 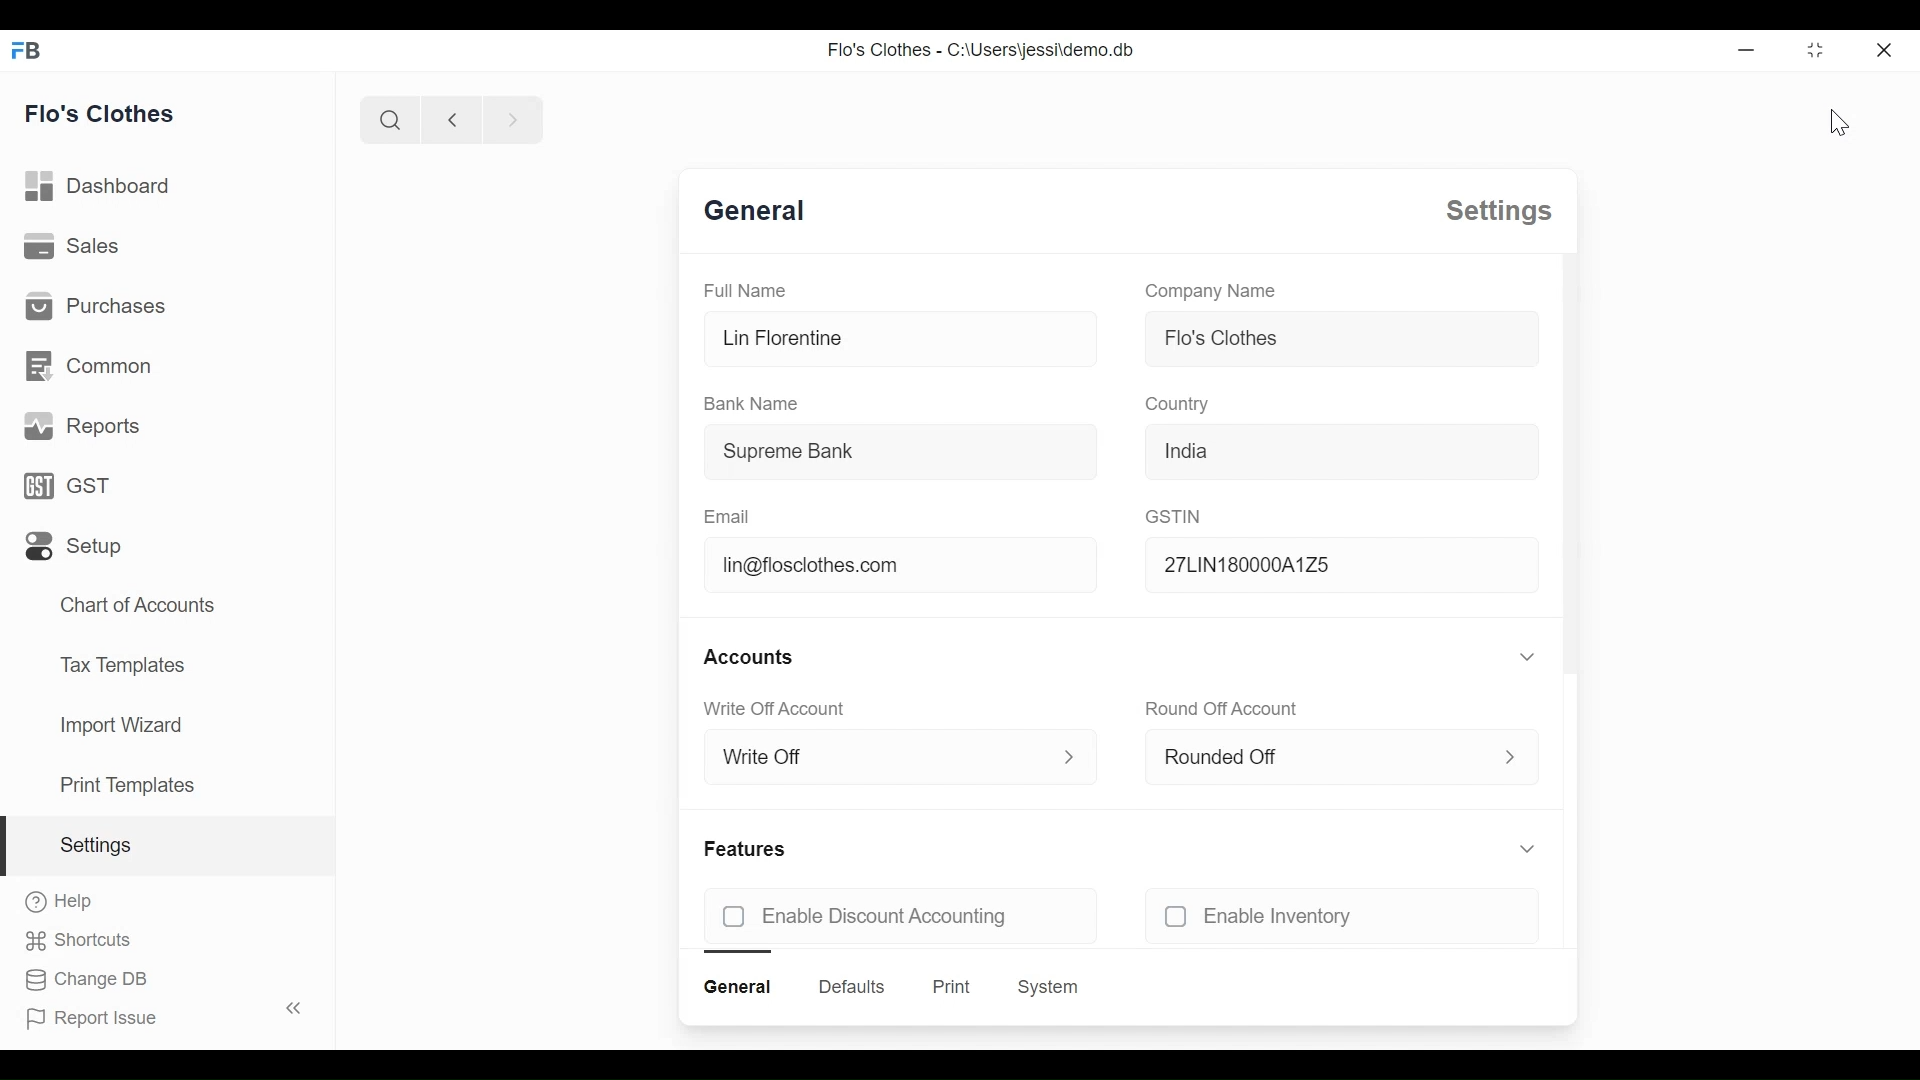 What do you see at coordinates (84, 980) in the screenshot?
I see `change DB` at bounding box center [84, 980].